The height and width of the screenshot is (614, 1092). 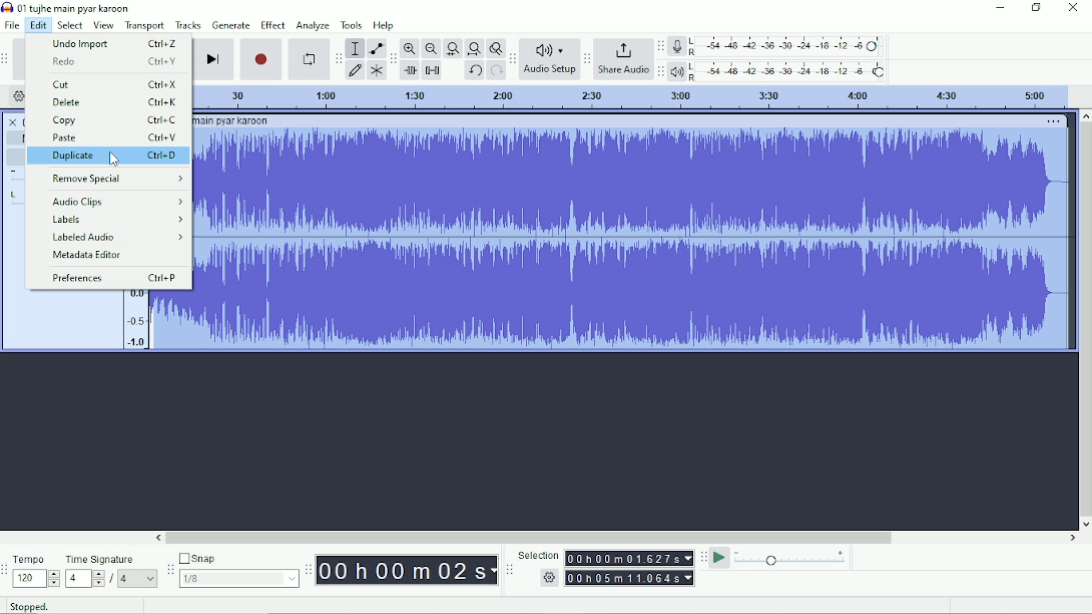 What do you see at coordinates (338, 58) in the screenshot?
I see `Audacity tools toolbar` at bounding box center [338, 58].